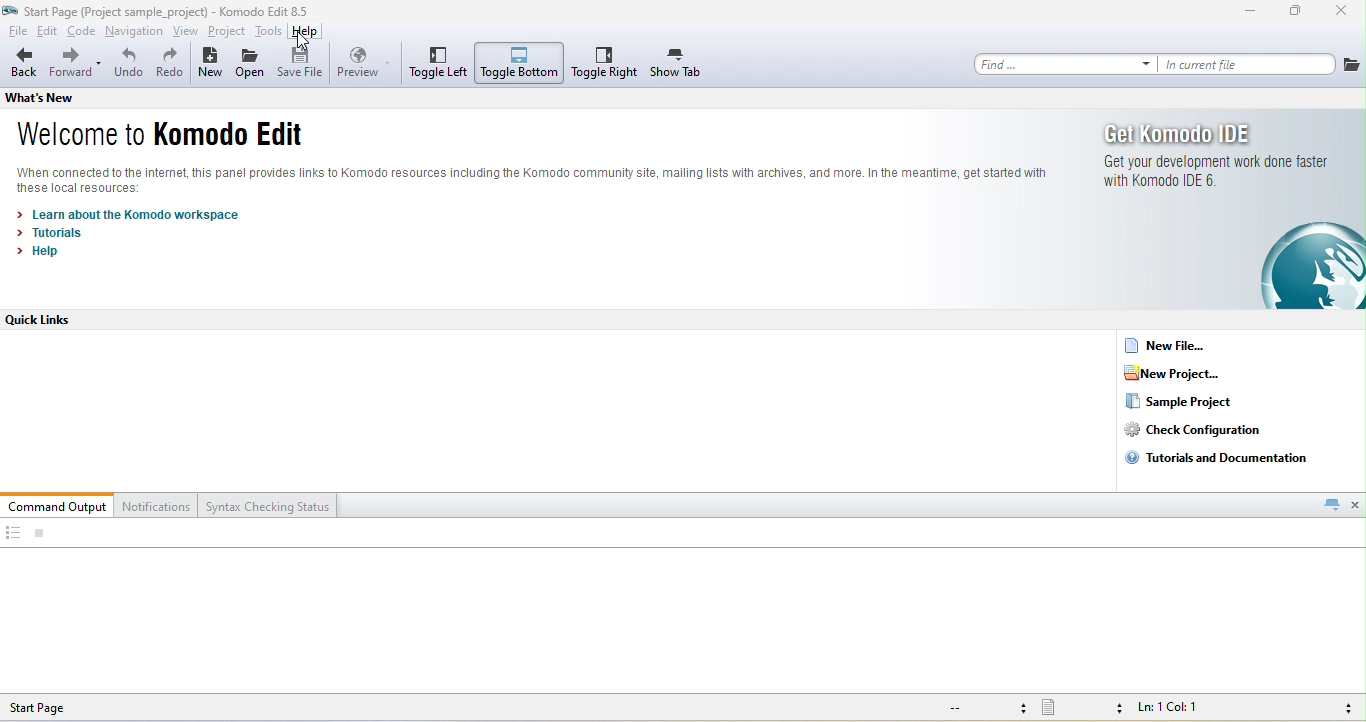 The height and width of the screenshot is (722, 1366). What do you see at coordinates (170, 65) in the screenshot?
I see `redo` at bounding box center [170, 65].